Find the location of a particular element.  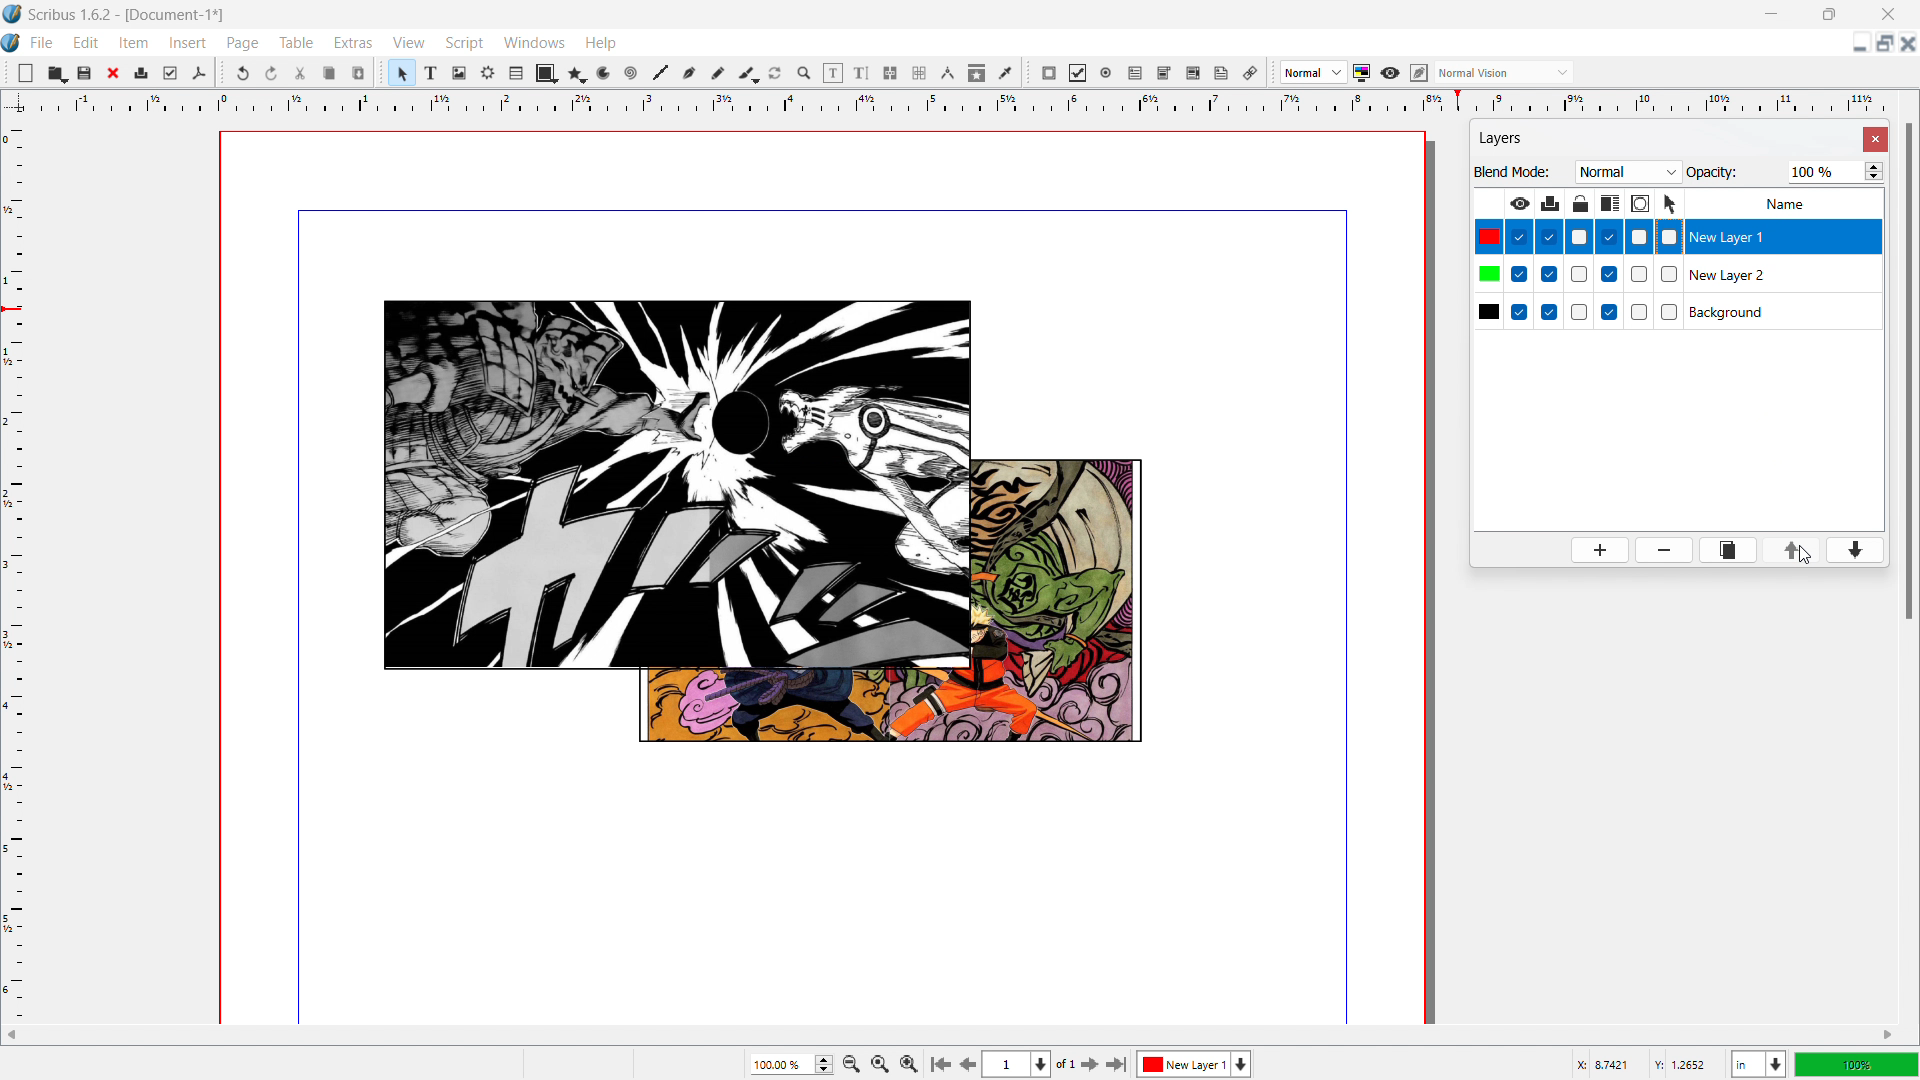

table is located at coordinates (296, 42).